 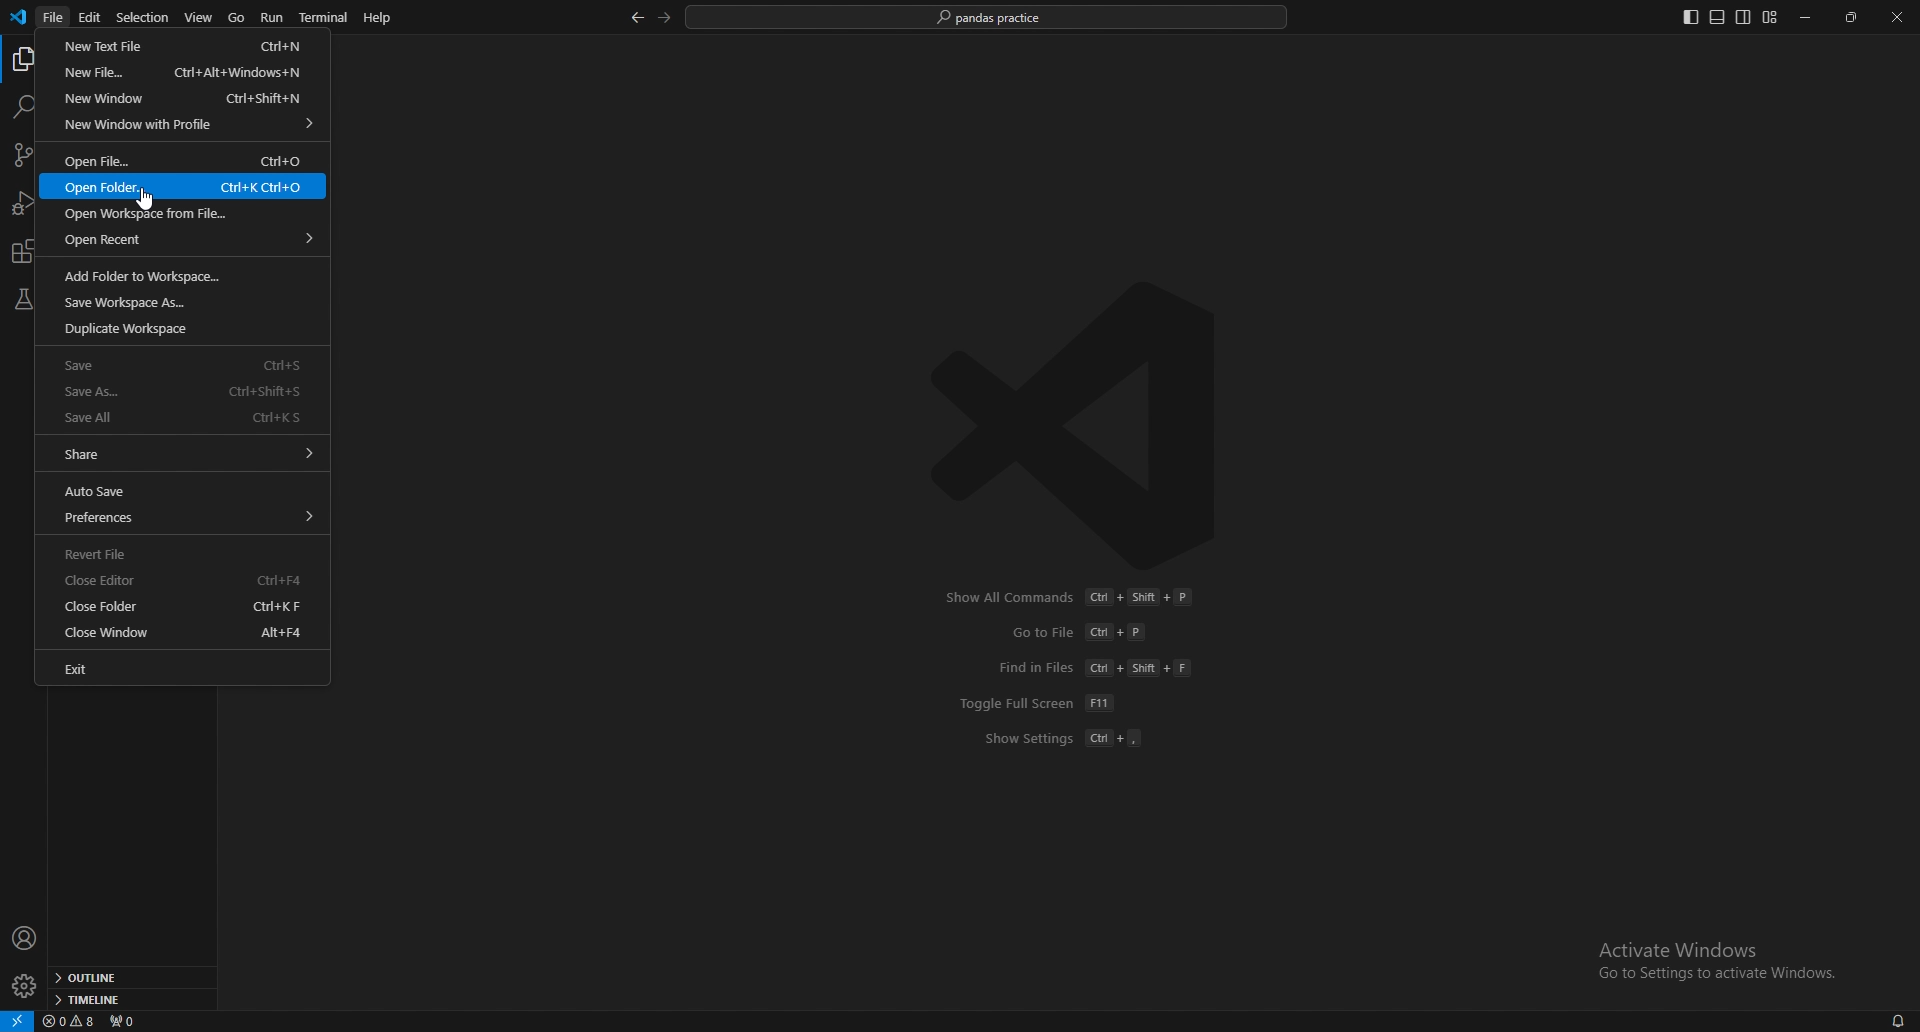 I want to click on open recent, so click(x=185, y=239).